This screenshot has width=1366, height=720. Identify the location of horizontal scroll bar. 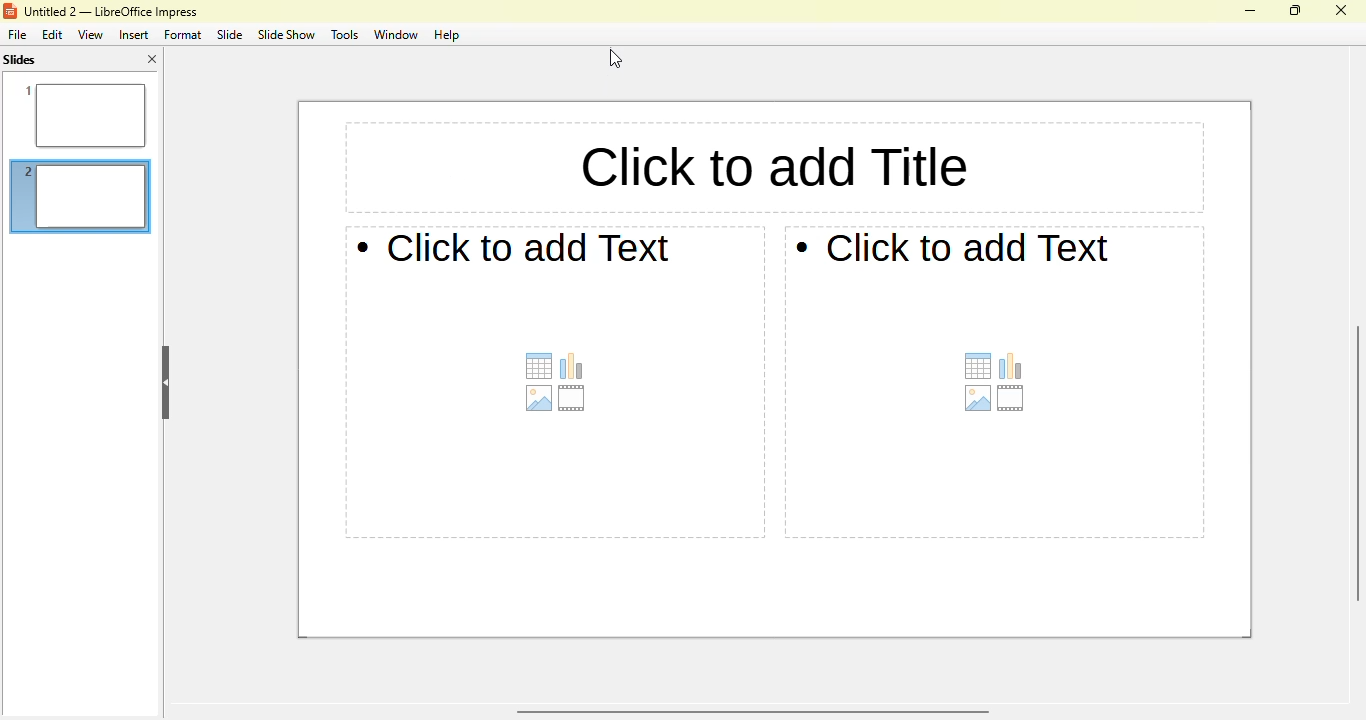
(750, 712).